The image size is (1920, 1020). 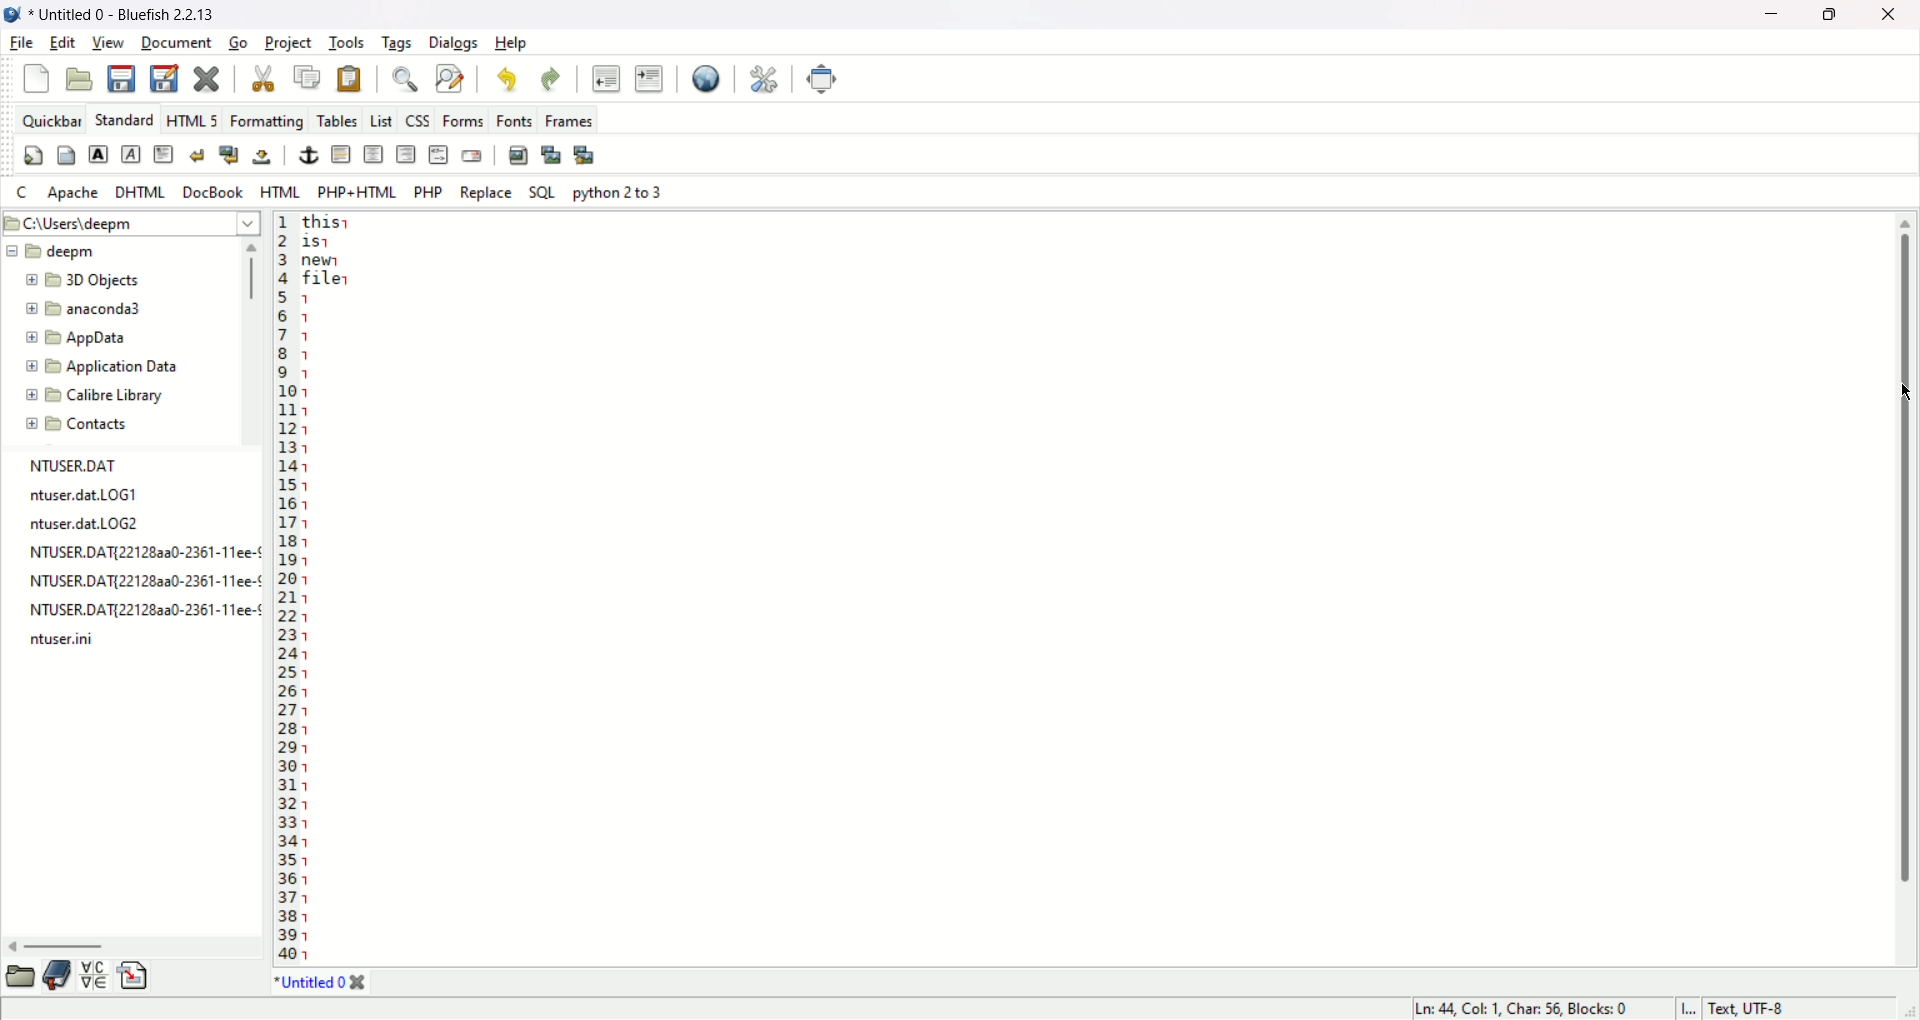 What do you see at coordinates (341, 155) in the screenshot?
I see `horizontal rule` at bounding box center [341, 155].